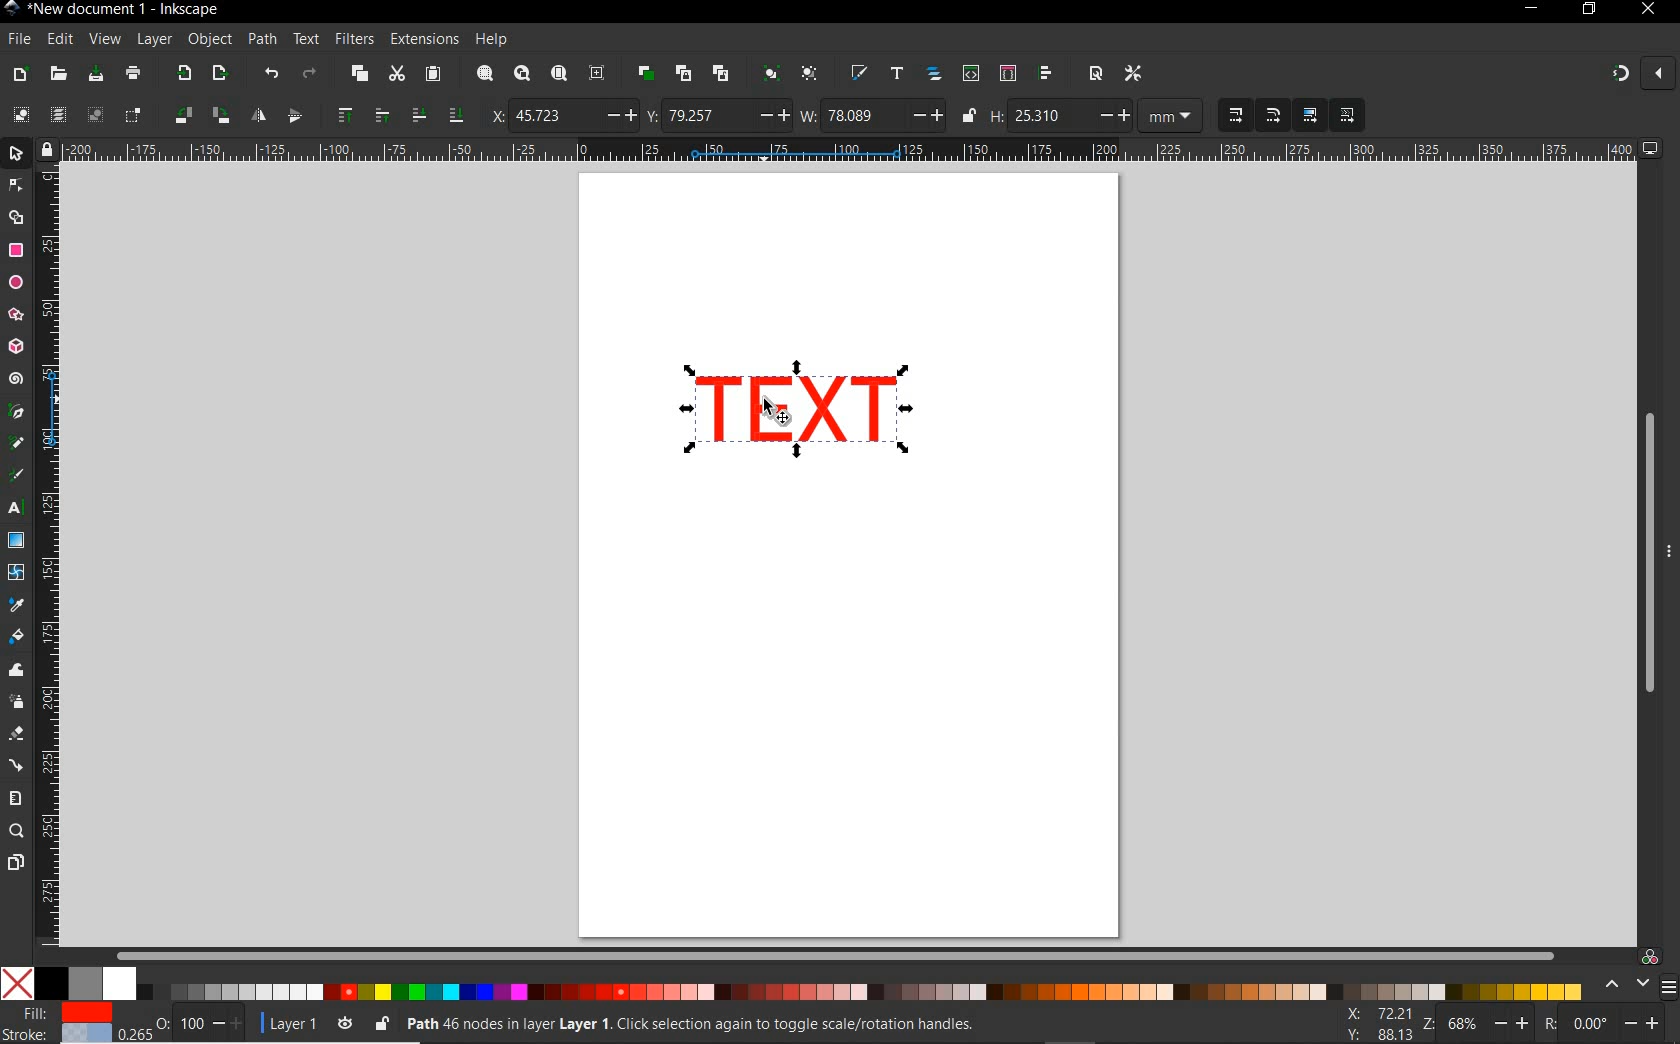  What do you see at coordinates (210, 42) in the screenshot?
I see `OBJECT` at bounding box center [210, 42].